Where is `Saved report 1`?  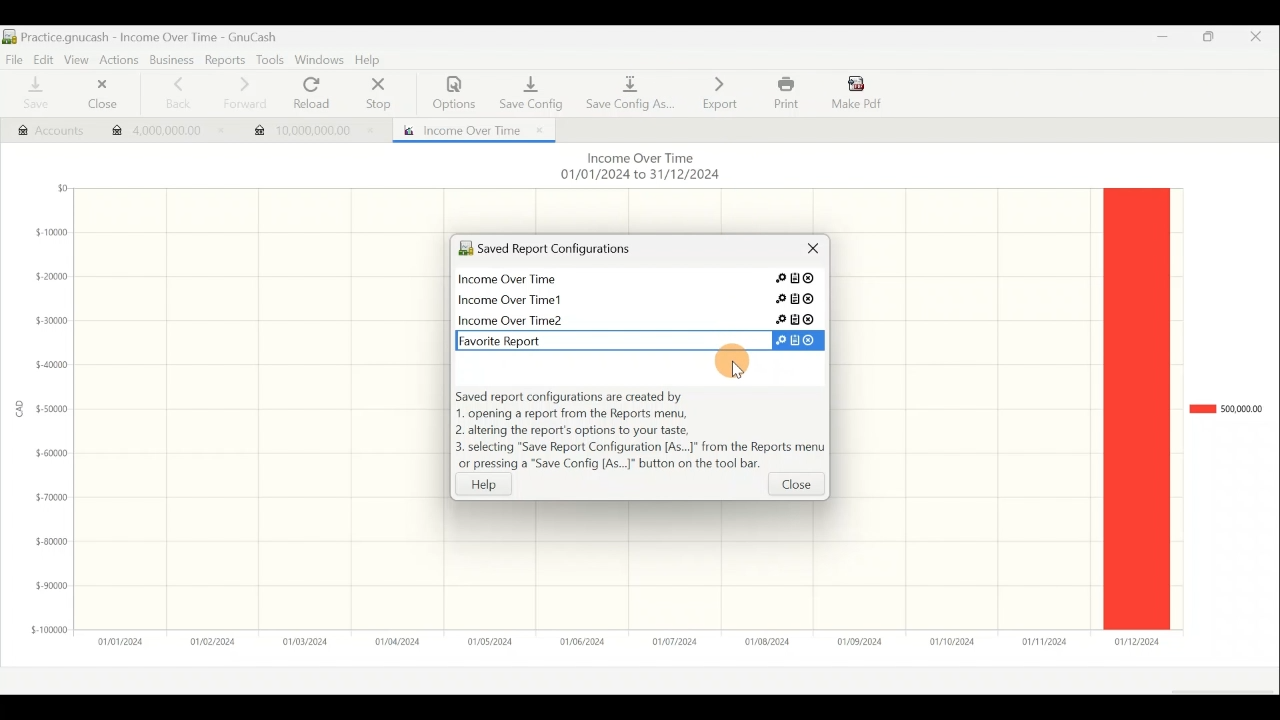
Saved report 1 is located at coordinates (642, 281).